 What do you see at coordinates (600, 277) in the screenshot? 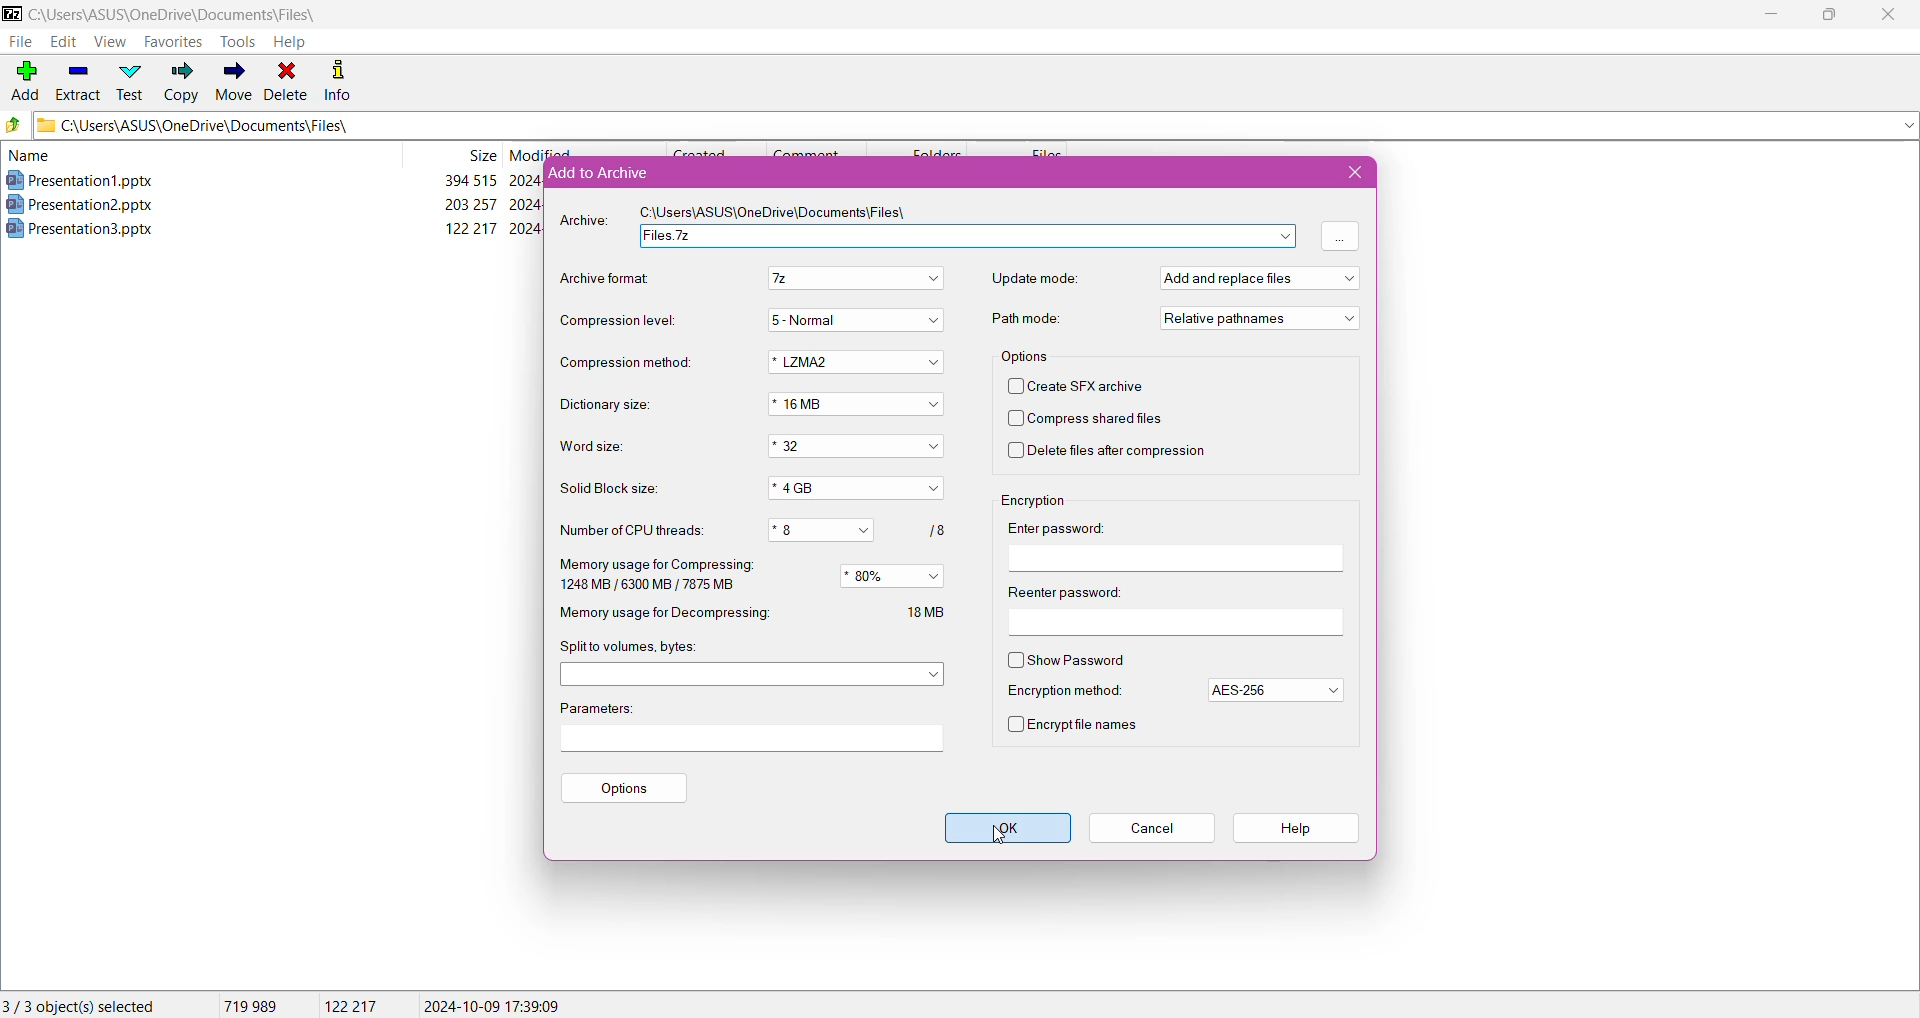
I see `Archive Format` at bounding box center [600, 277].